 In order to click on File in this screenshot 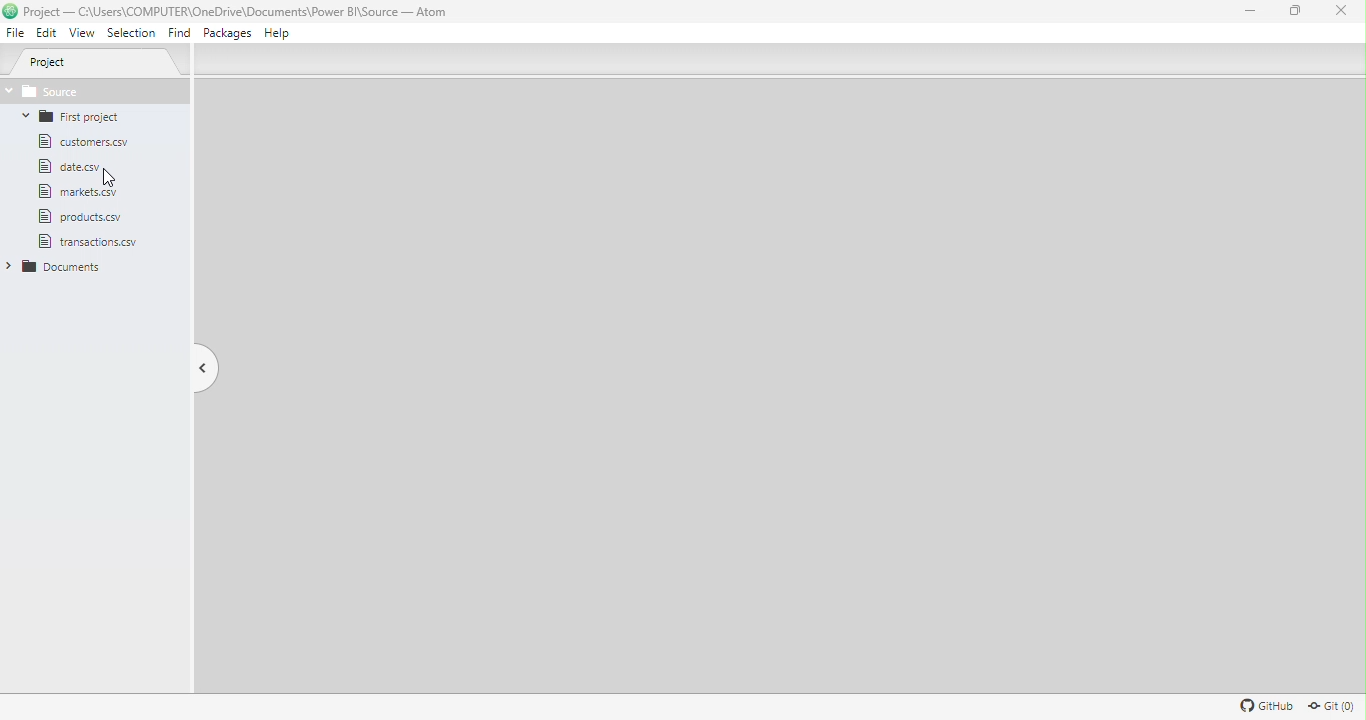, I will do `click(82, 141)`.